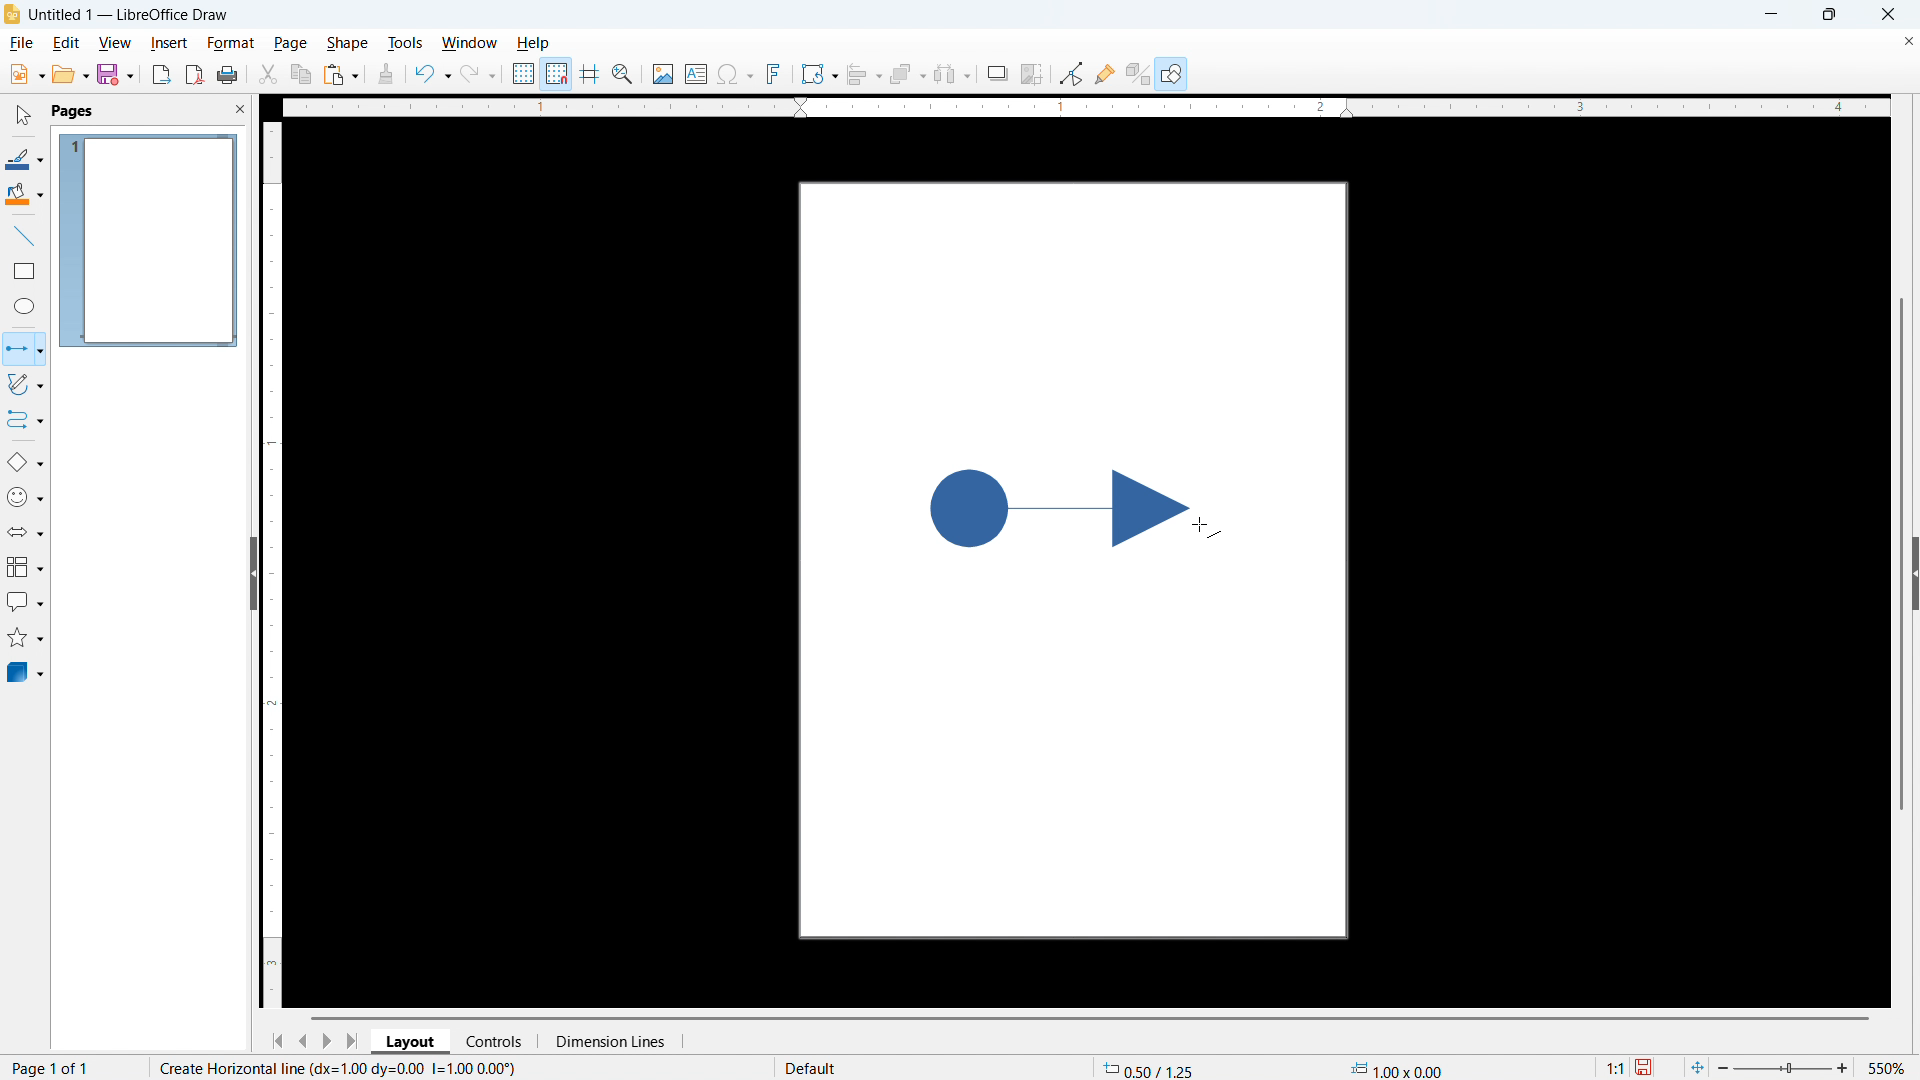 Image resolution: width=1920 pixels, height=1080 pixels. What do you see at coordinates (434, 75) in the screenshot?
I see `Undo ` at bounding box center [434, 75].